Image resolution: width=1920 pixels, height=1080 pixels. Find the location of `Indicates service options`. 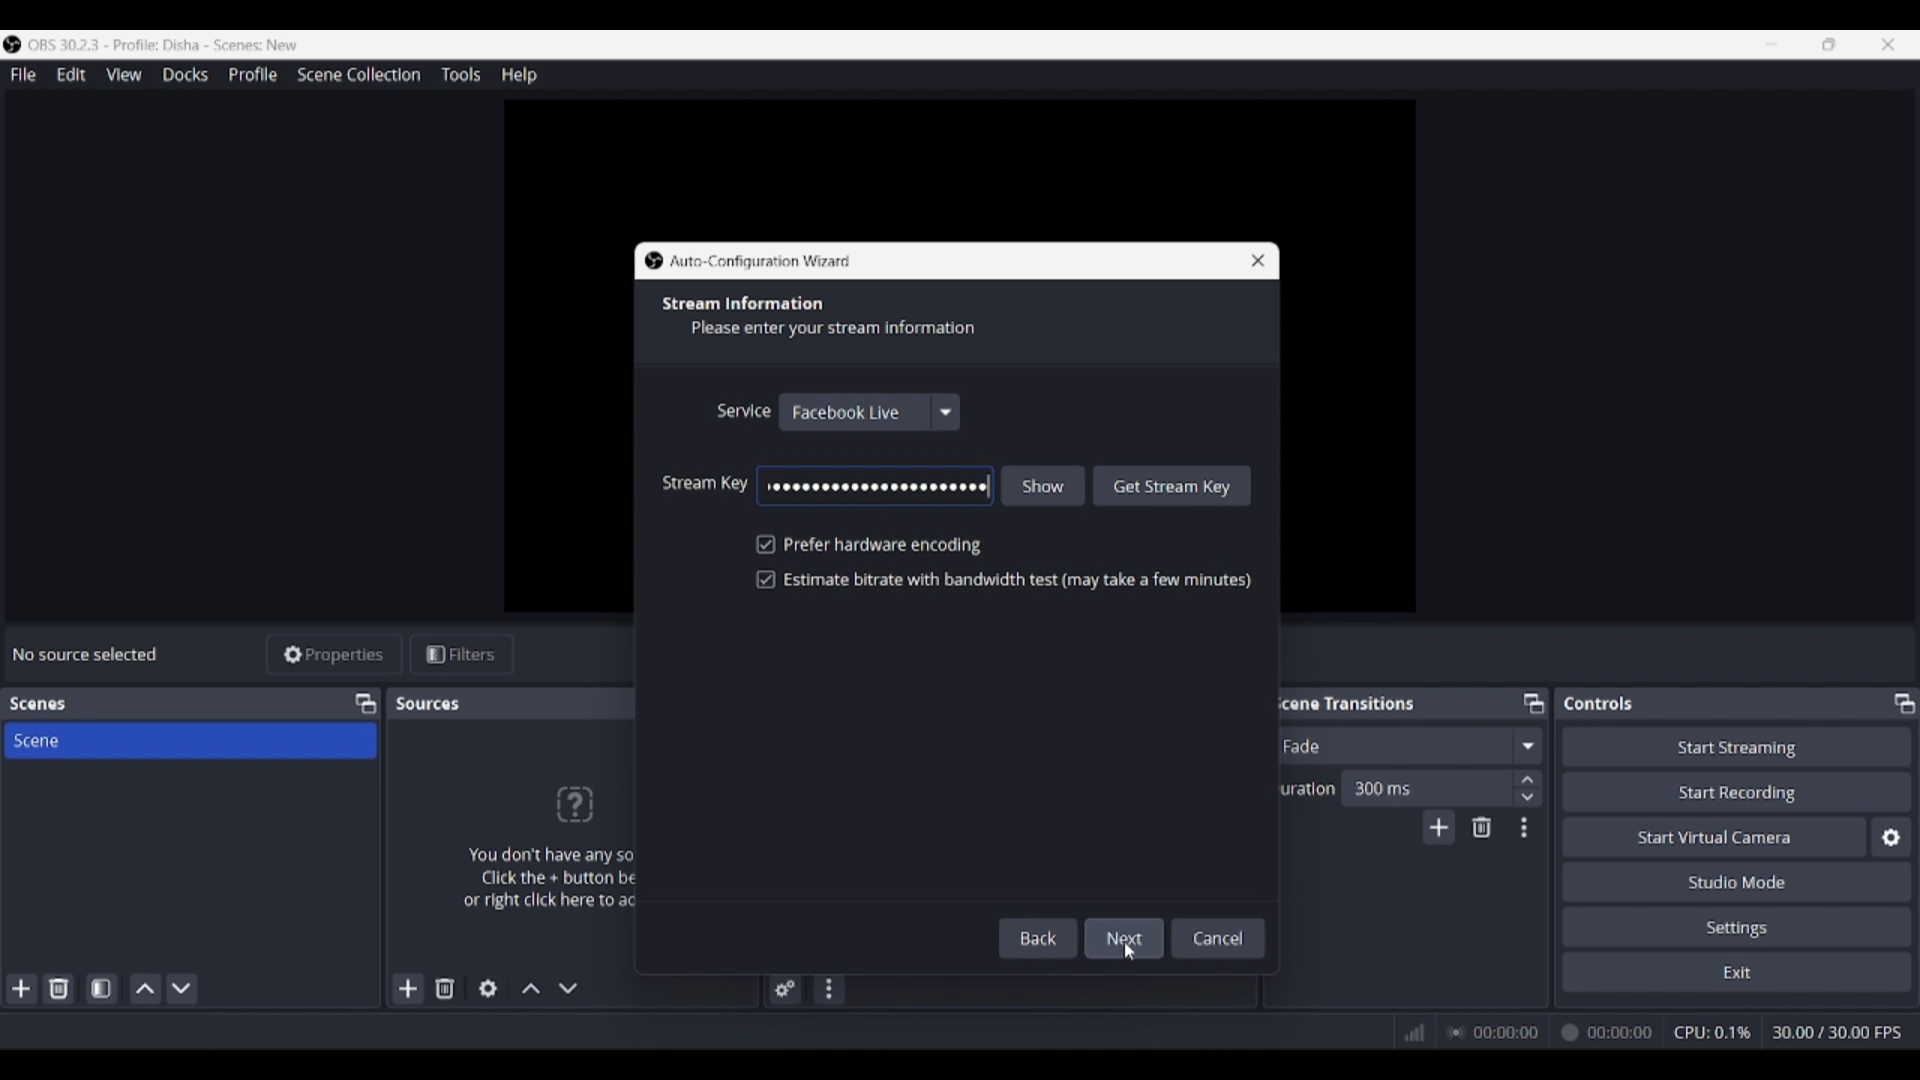

Indicates service options is located at coordinates (743, 410).